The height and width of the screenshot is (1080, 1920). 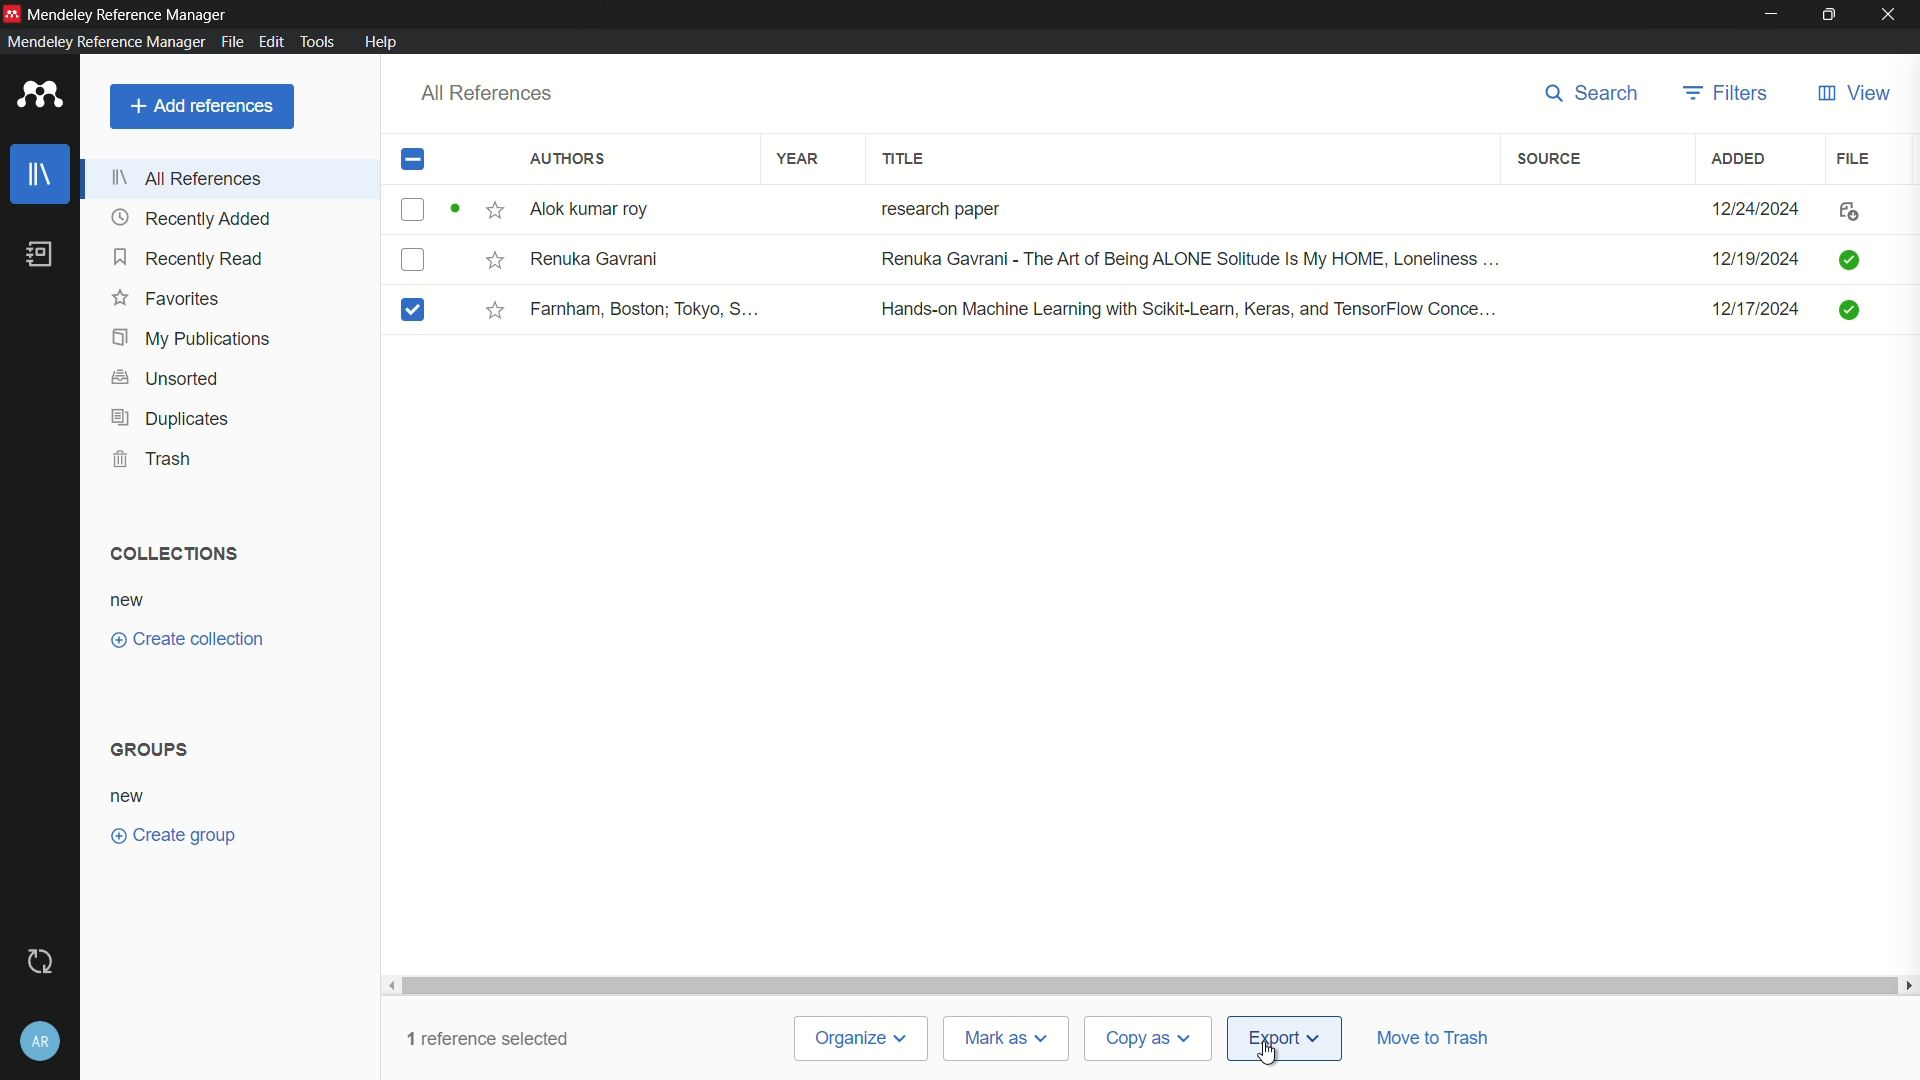 What do you see at coordinates (418, 160) in the screenshot?
I see `checkbox` at bounding box center [418, 160].